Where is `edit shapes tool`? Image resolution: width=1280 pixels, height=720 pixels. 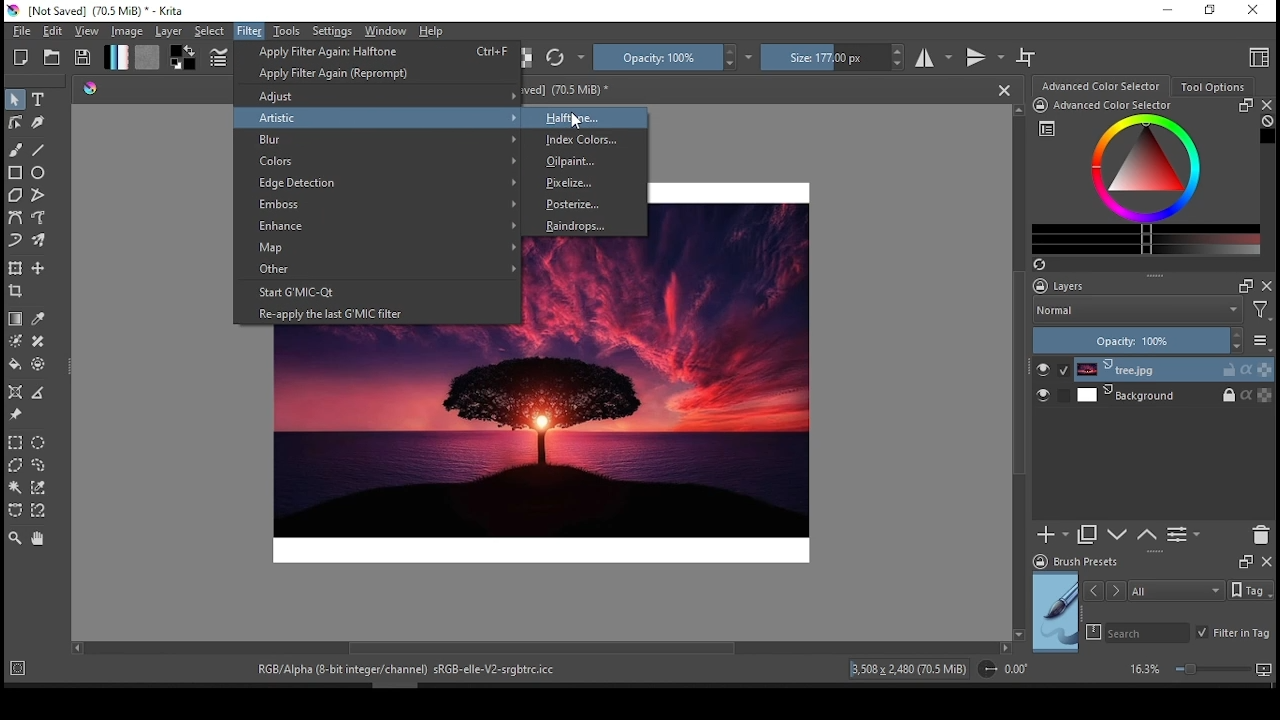
edit shapes tool is located at coordinates (14, 122).